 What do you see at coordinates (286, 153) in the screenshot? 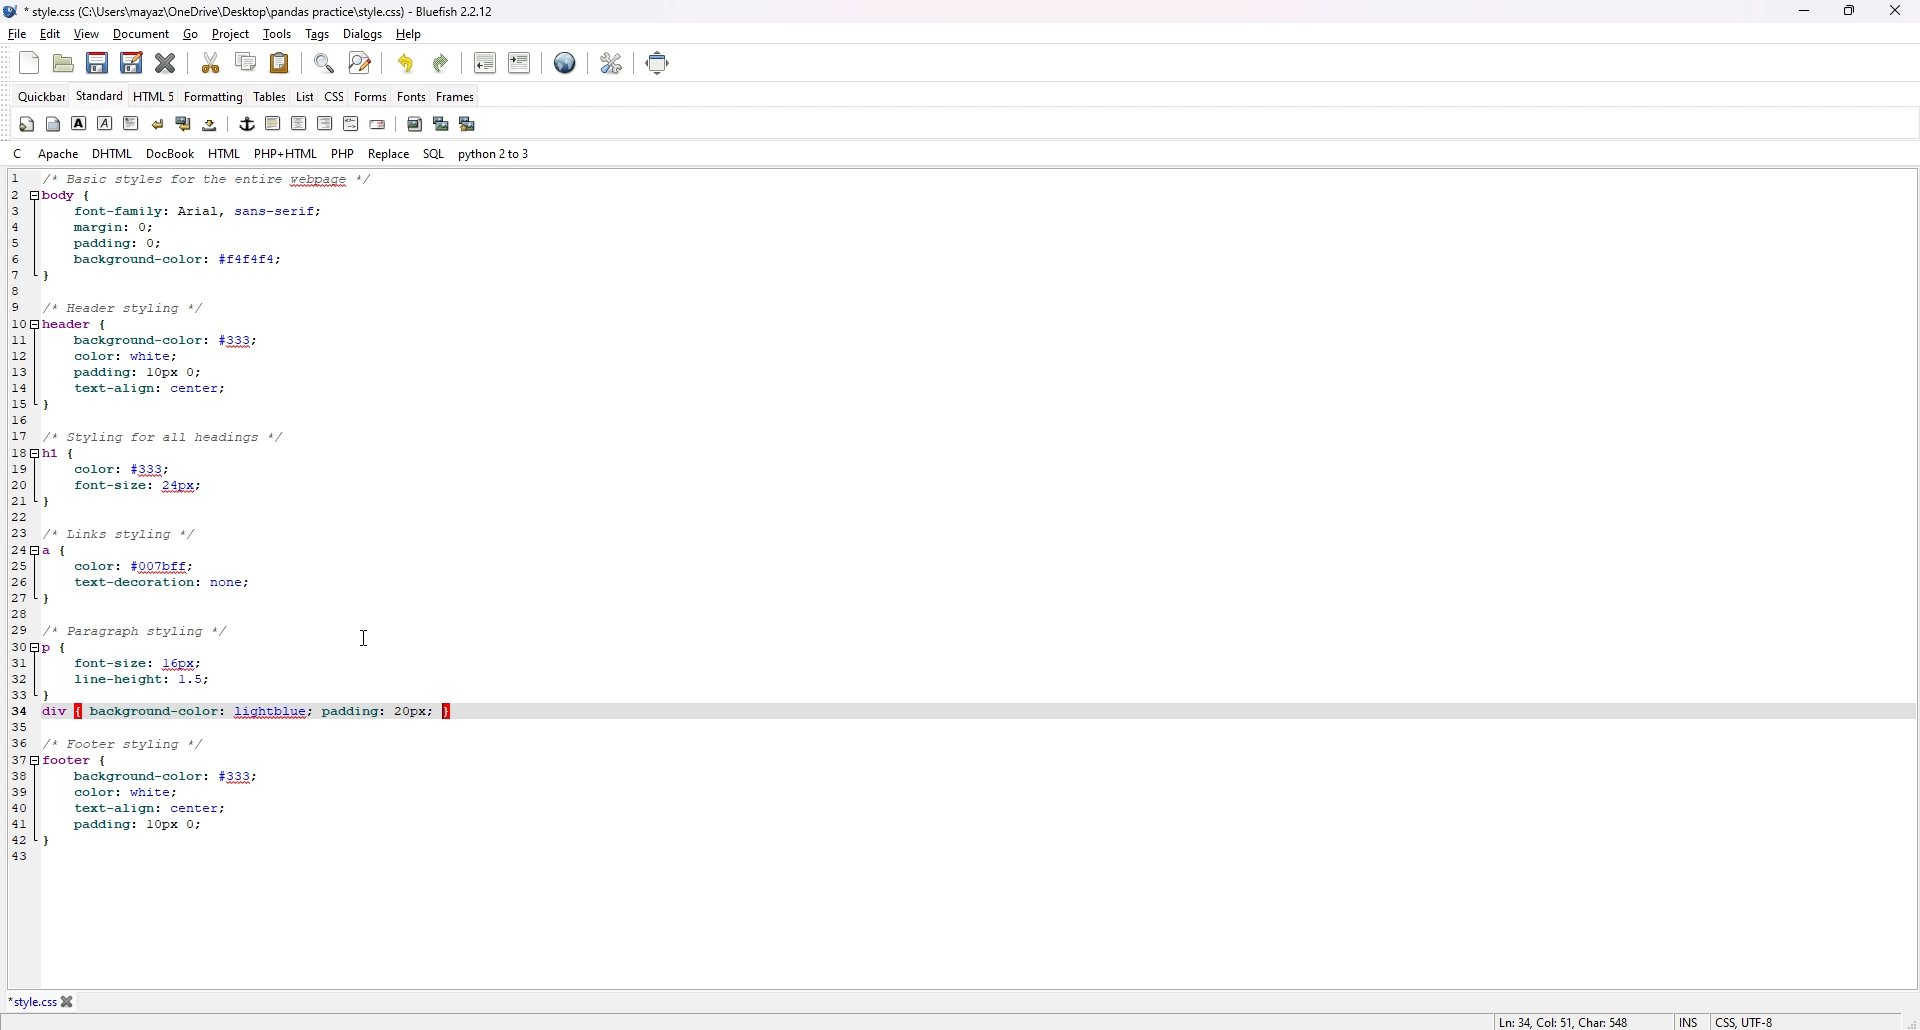
I see `php+html` at bounding box center [286, 153].